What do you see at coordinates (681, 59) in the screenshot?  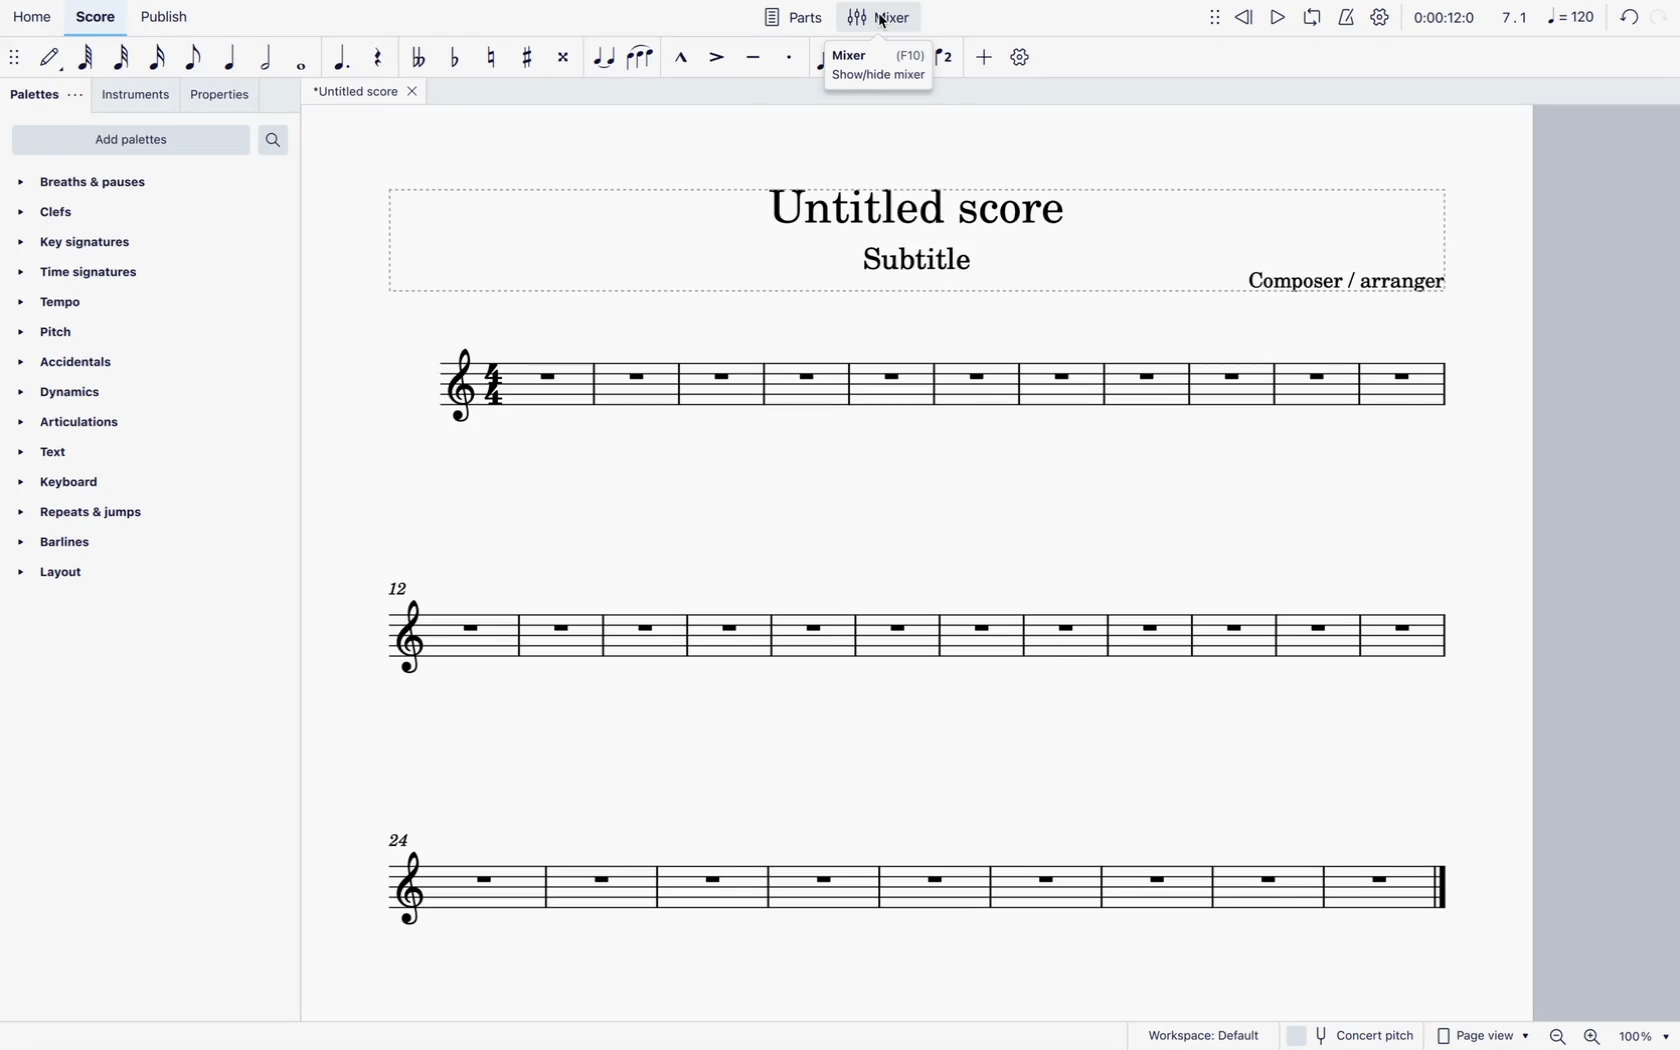 I see `marcatto` at bounding box center [681, 59].